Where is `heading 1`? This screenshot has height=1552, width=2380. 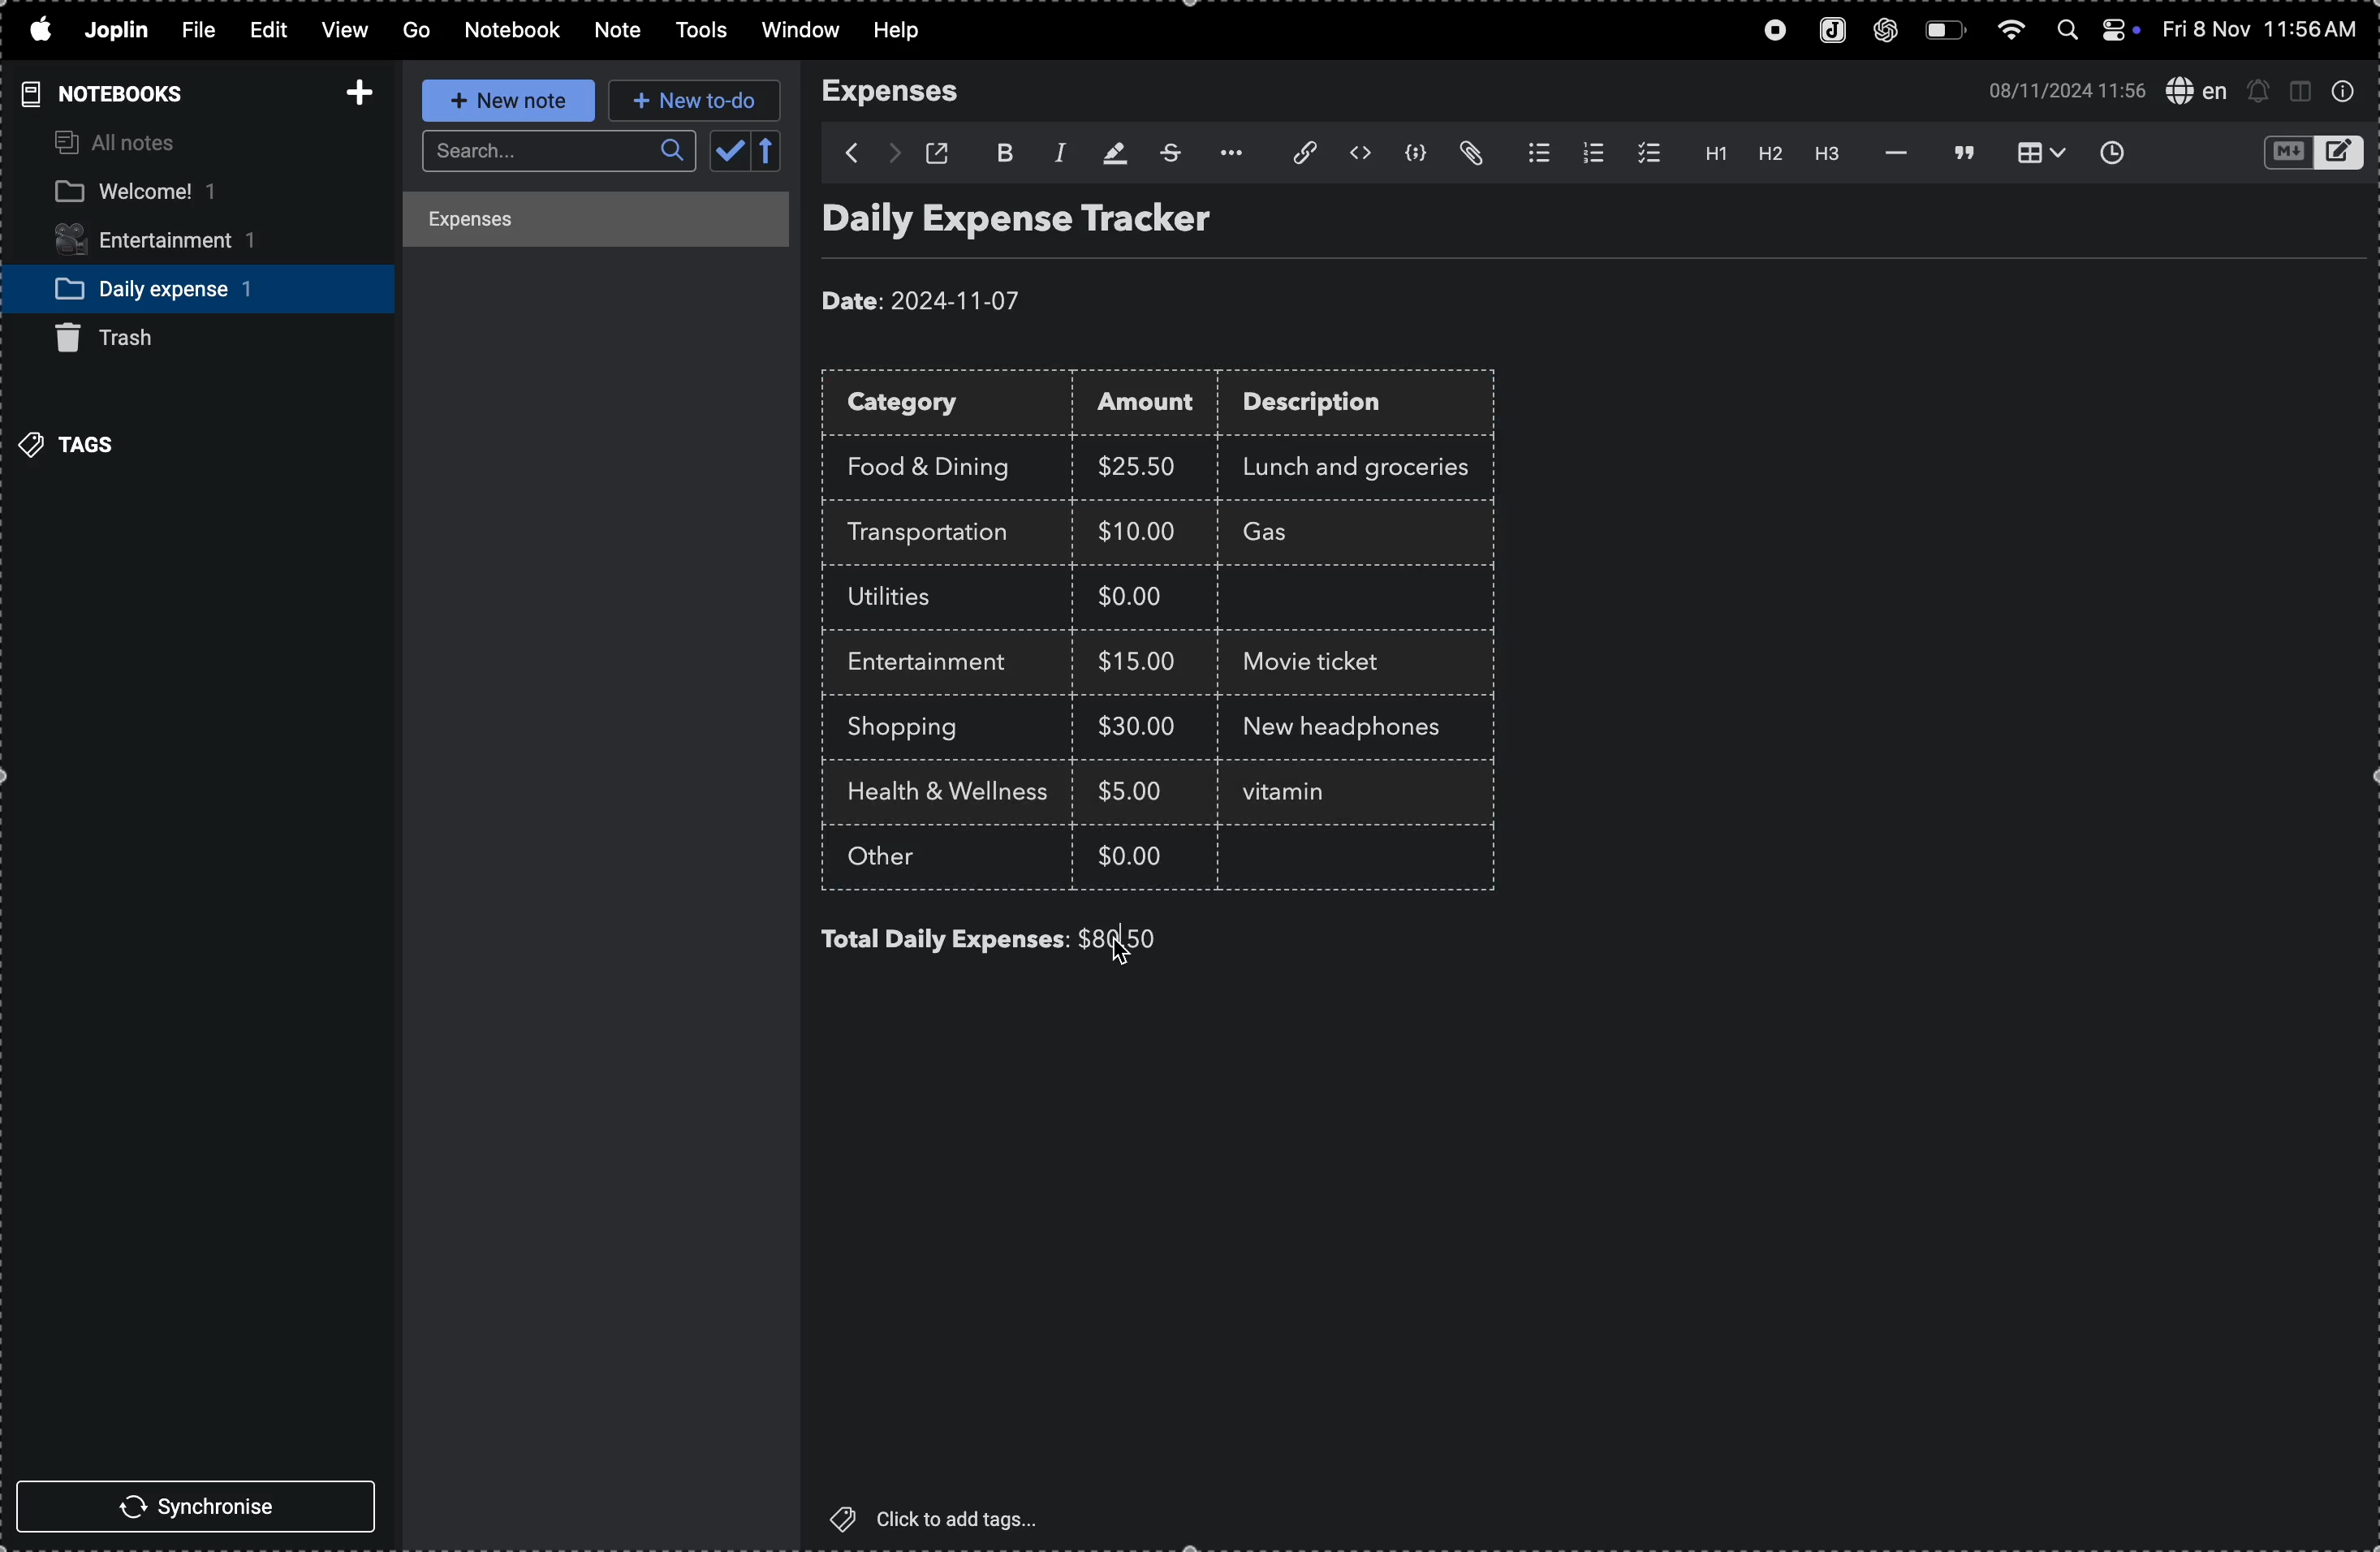
heading 1 is located at coordinates (1707, 154).